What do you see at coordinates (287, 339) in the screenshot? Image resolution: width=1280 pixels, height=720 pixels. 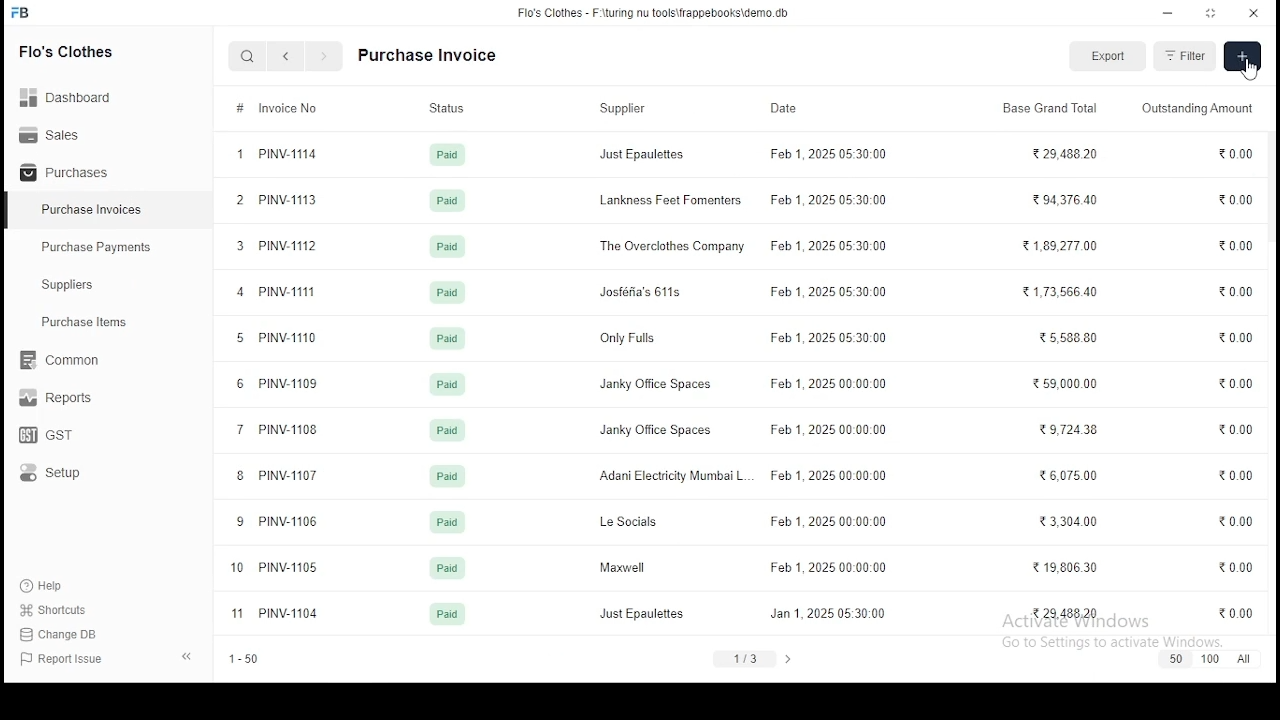 I see `PINV-1110` at bounding box center [287, 339].